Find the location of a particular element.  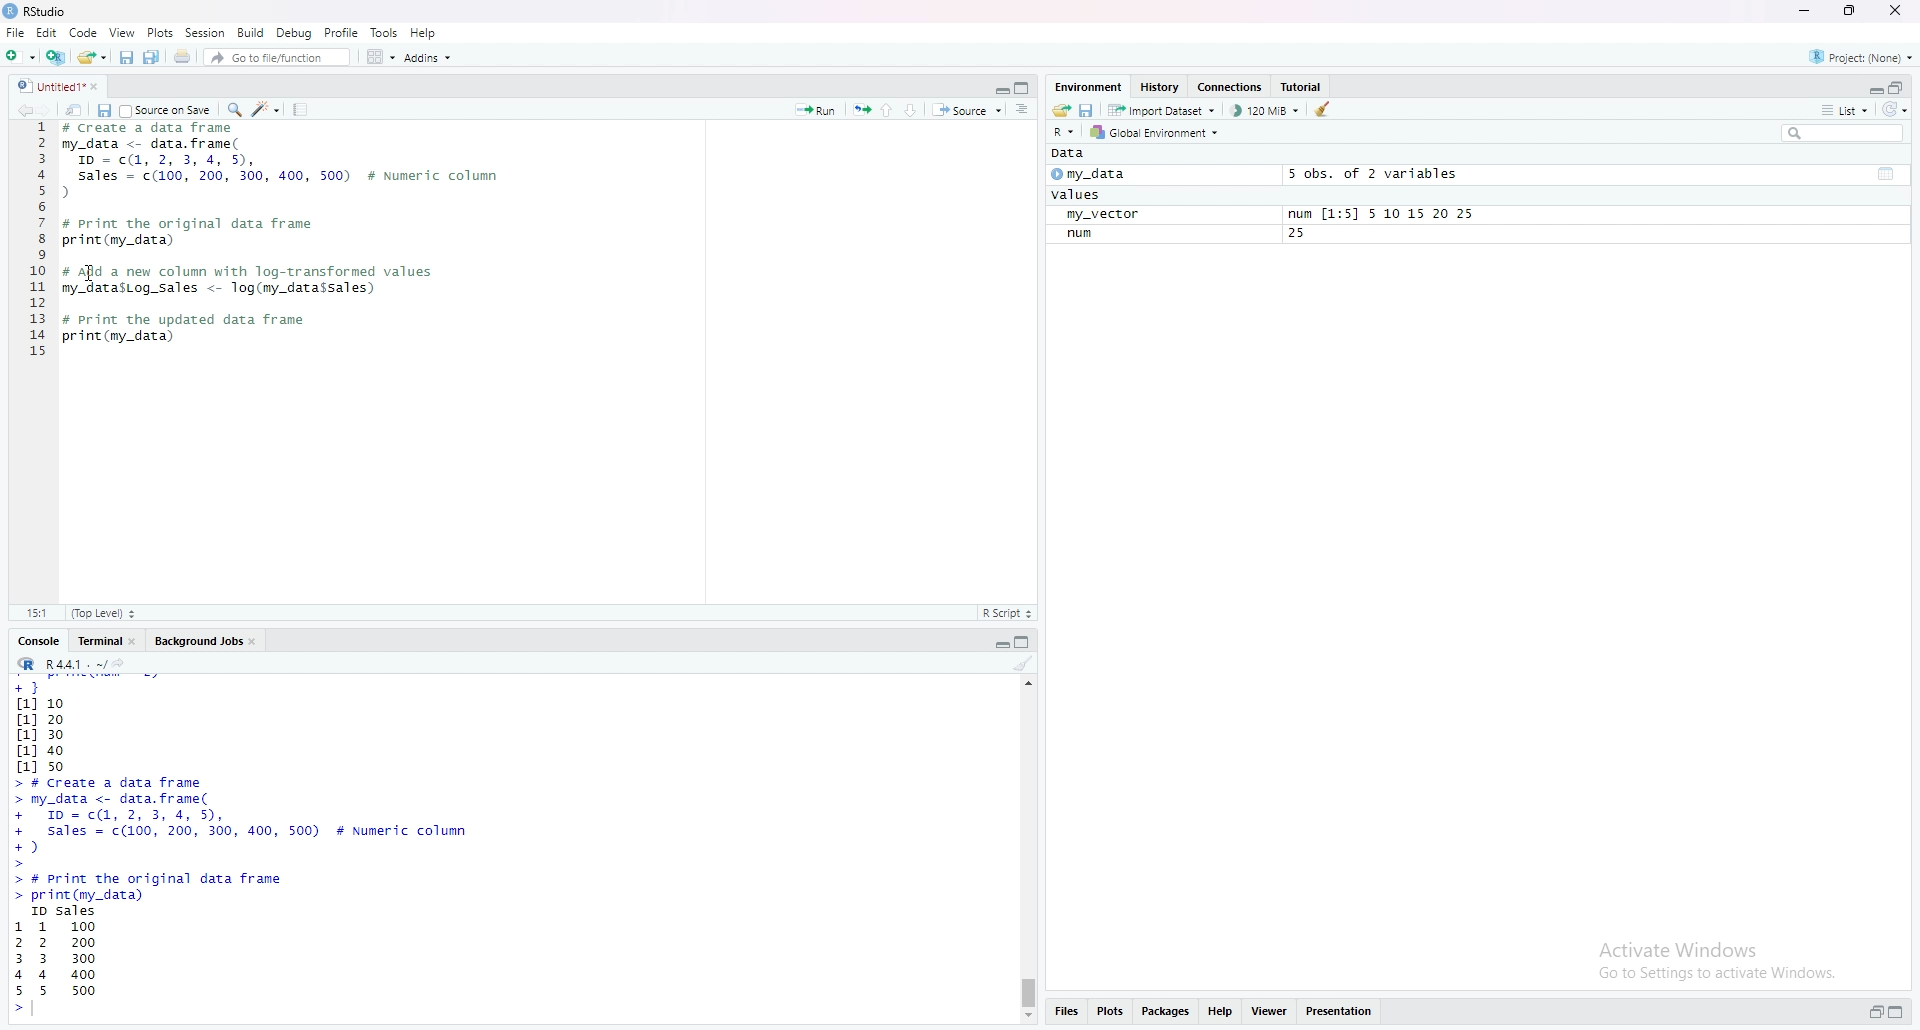

terminal is located at coordinates (96, 642).